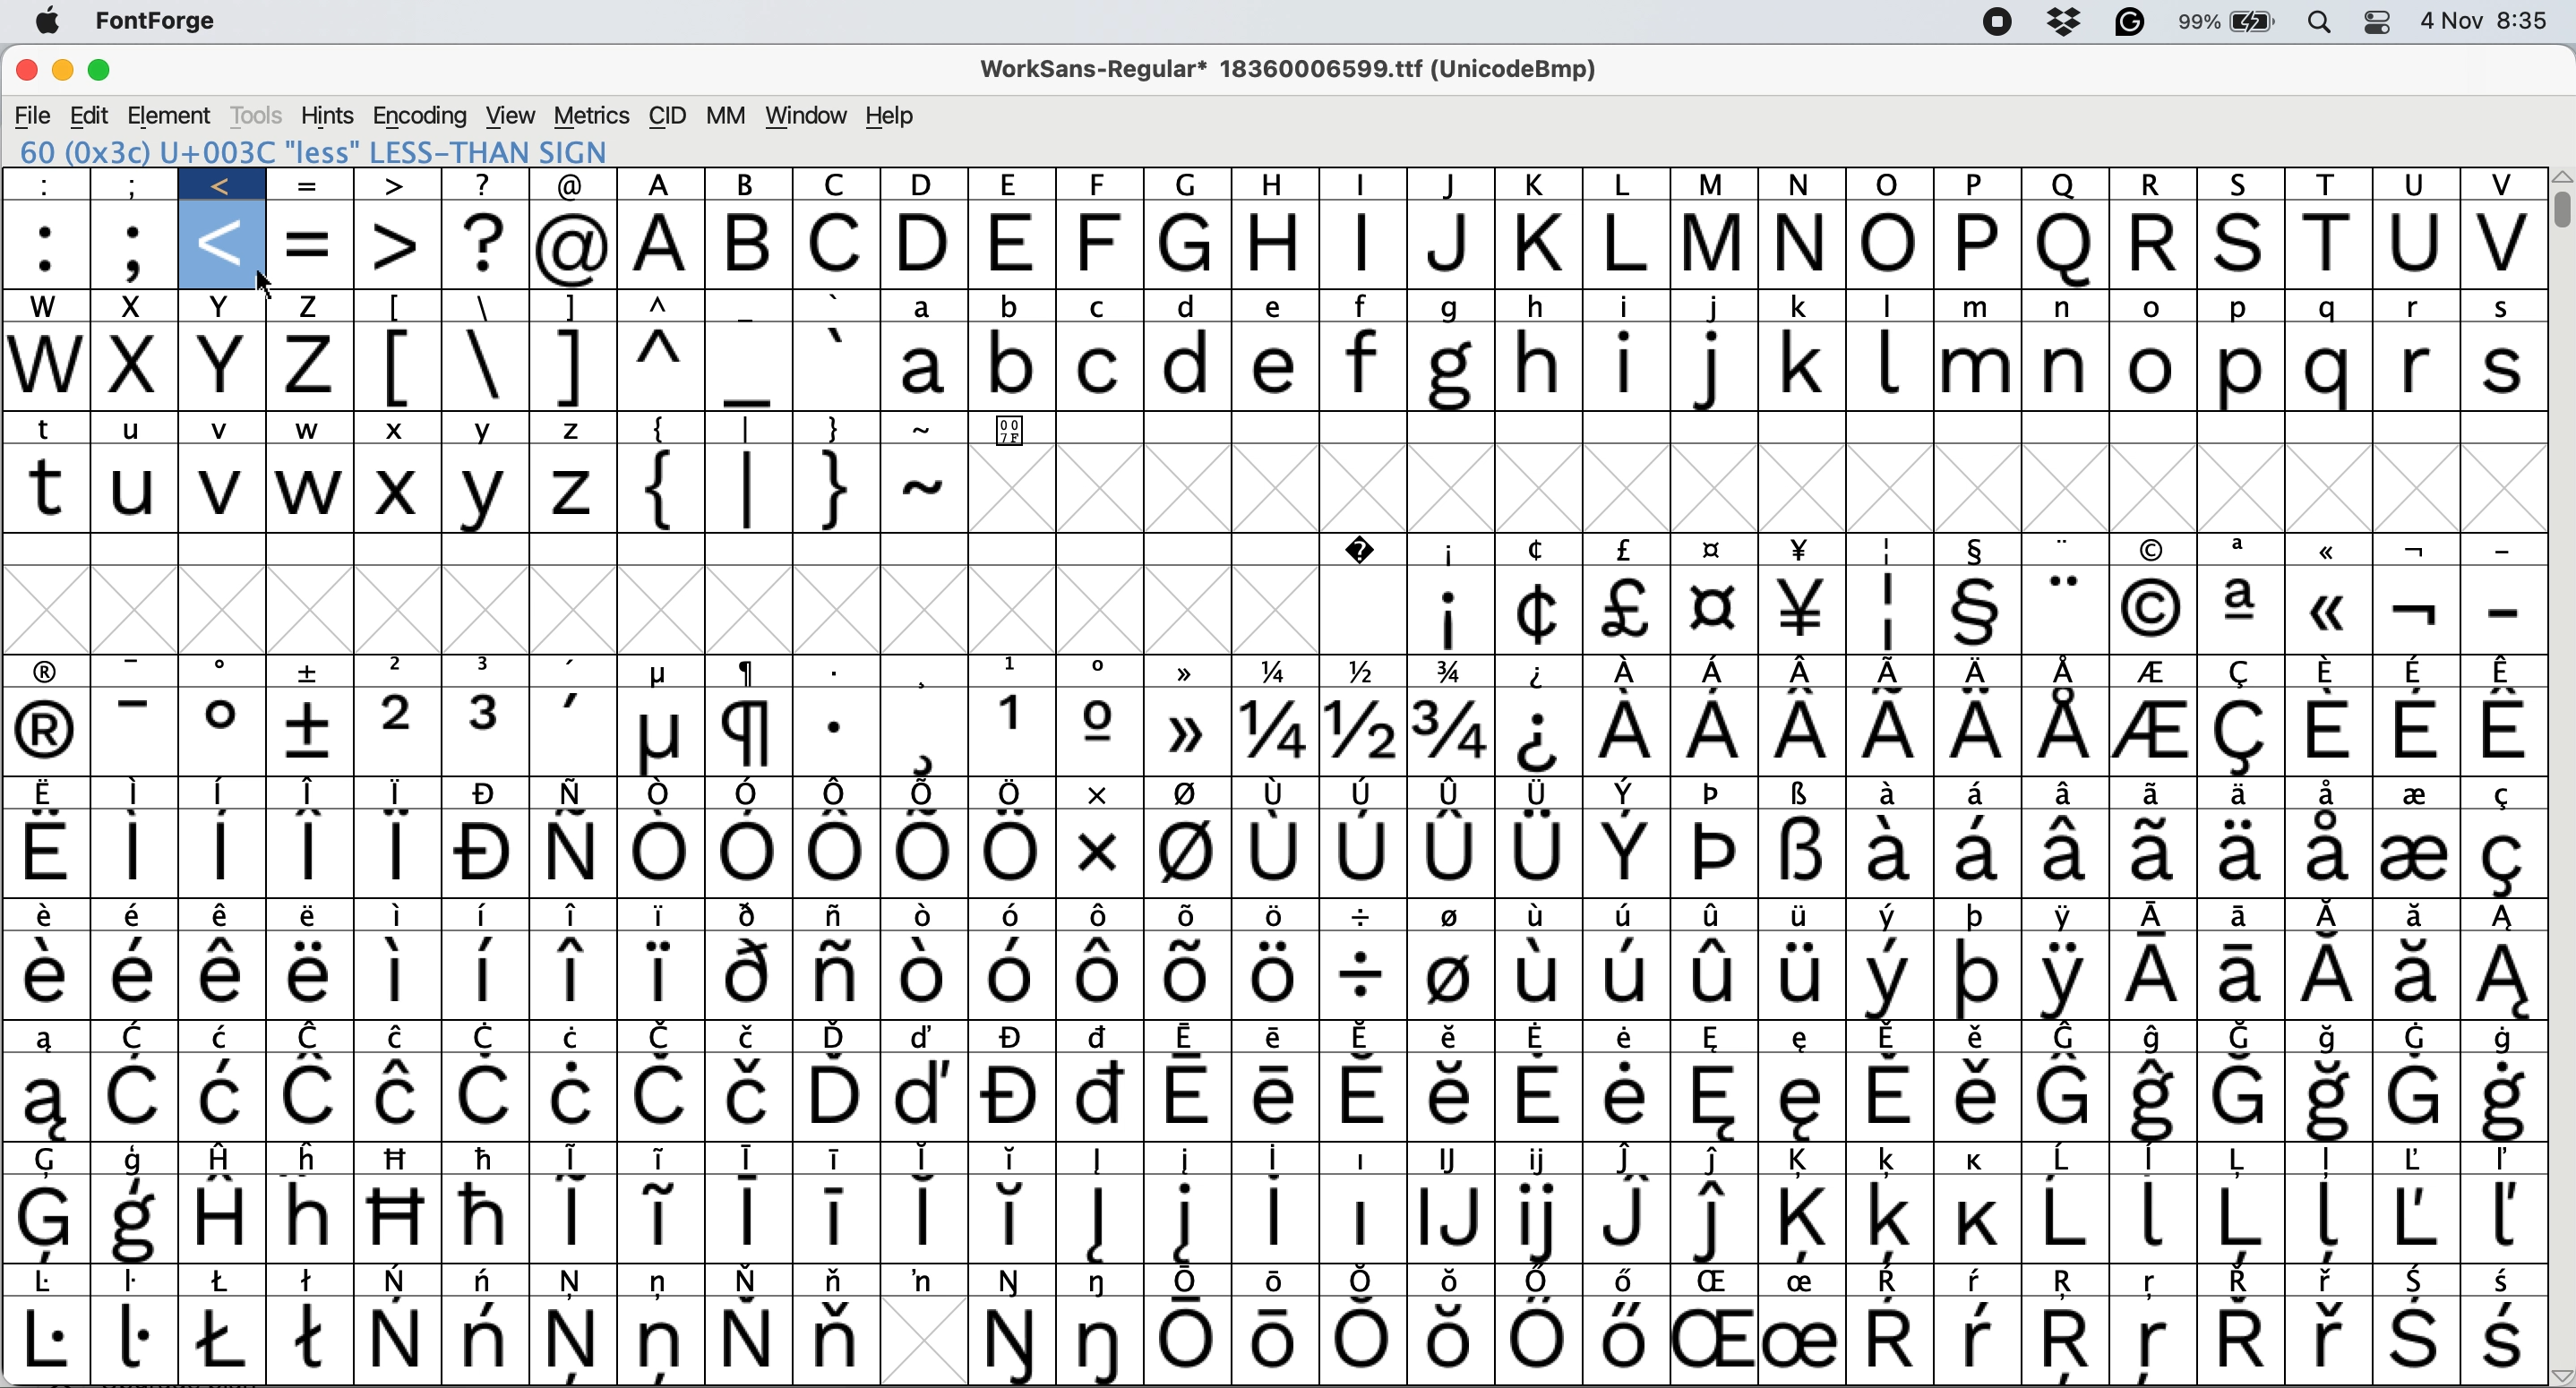  What do you see at coordinates (659, 732) in the screenshot?
I see `Symbol` at bounding box center [659, 732].